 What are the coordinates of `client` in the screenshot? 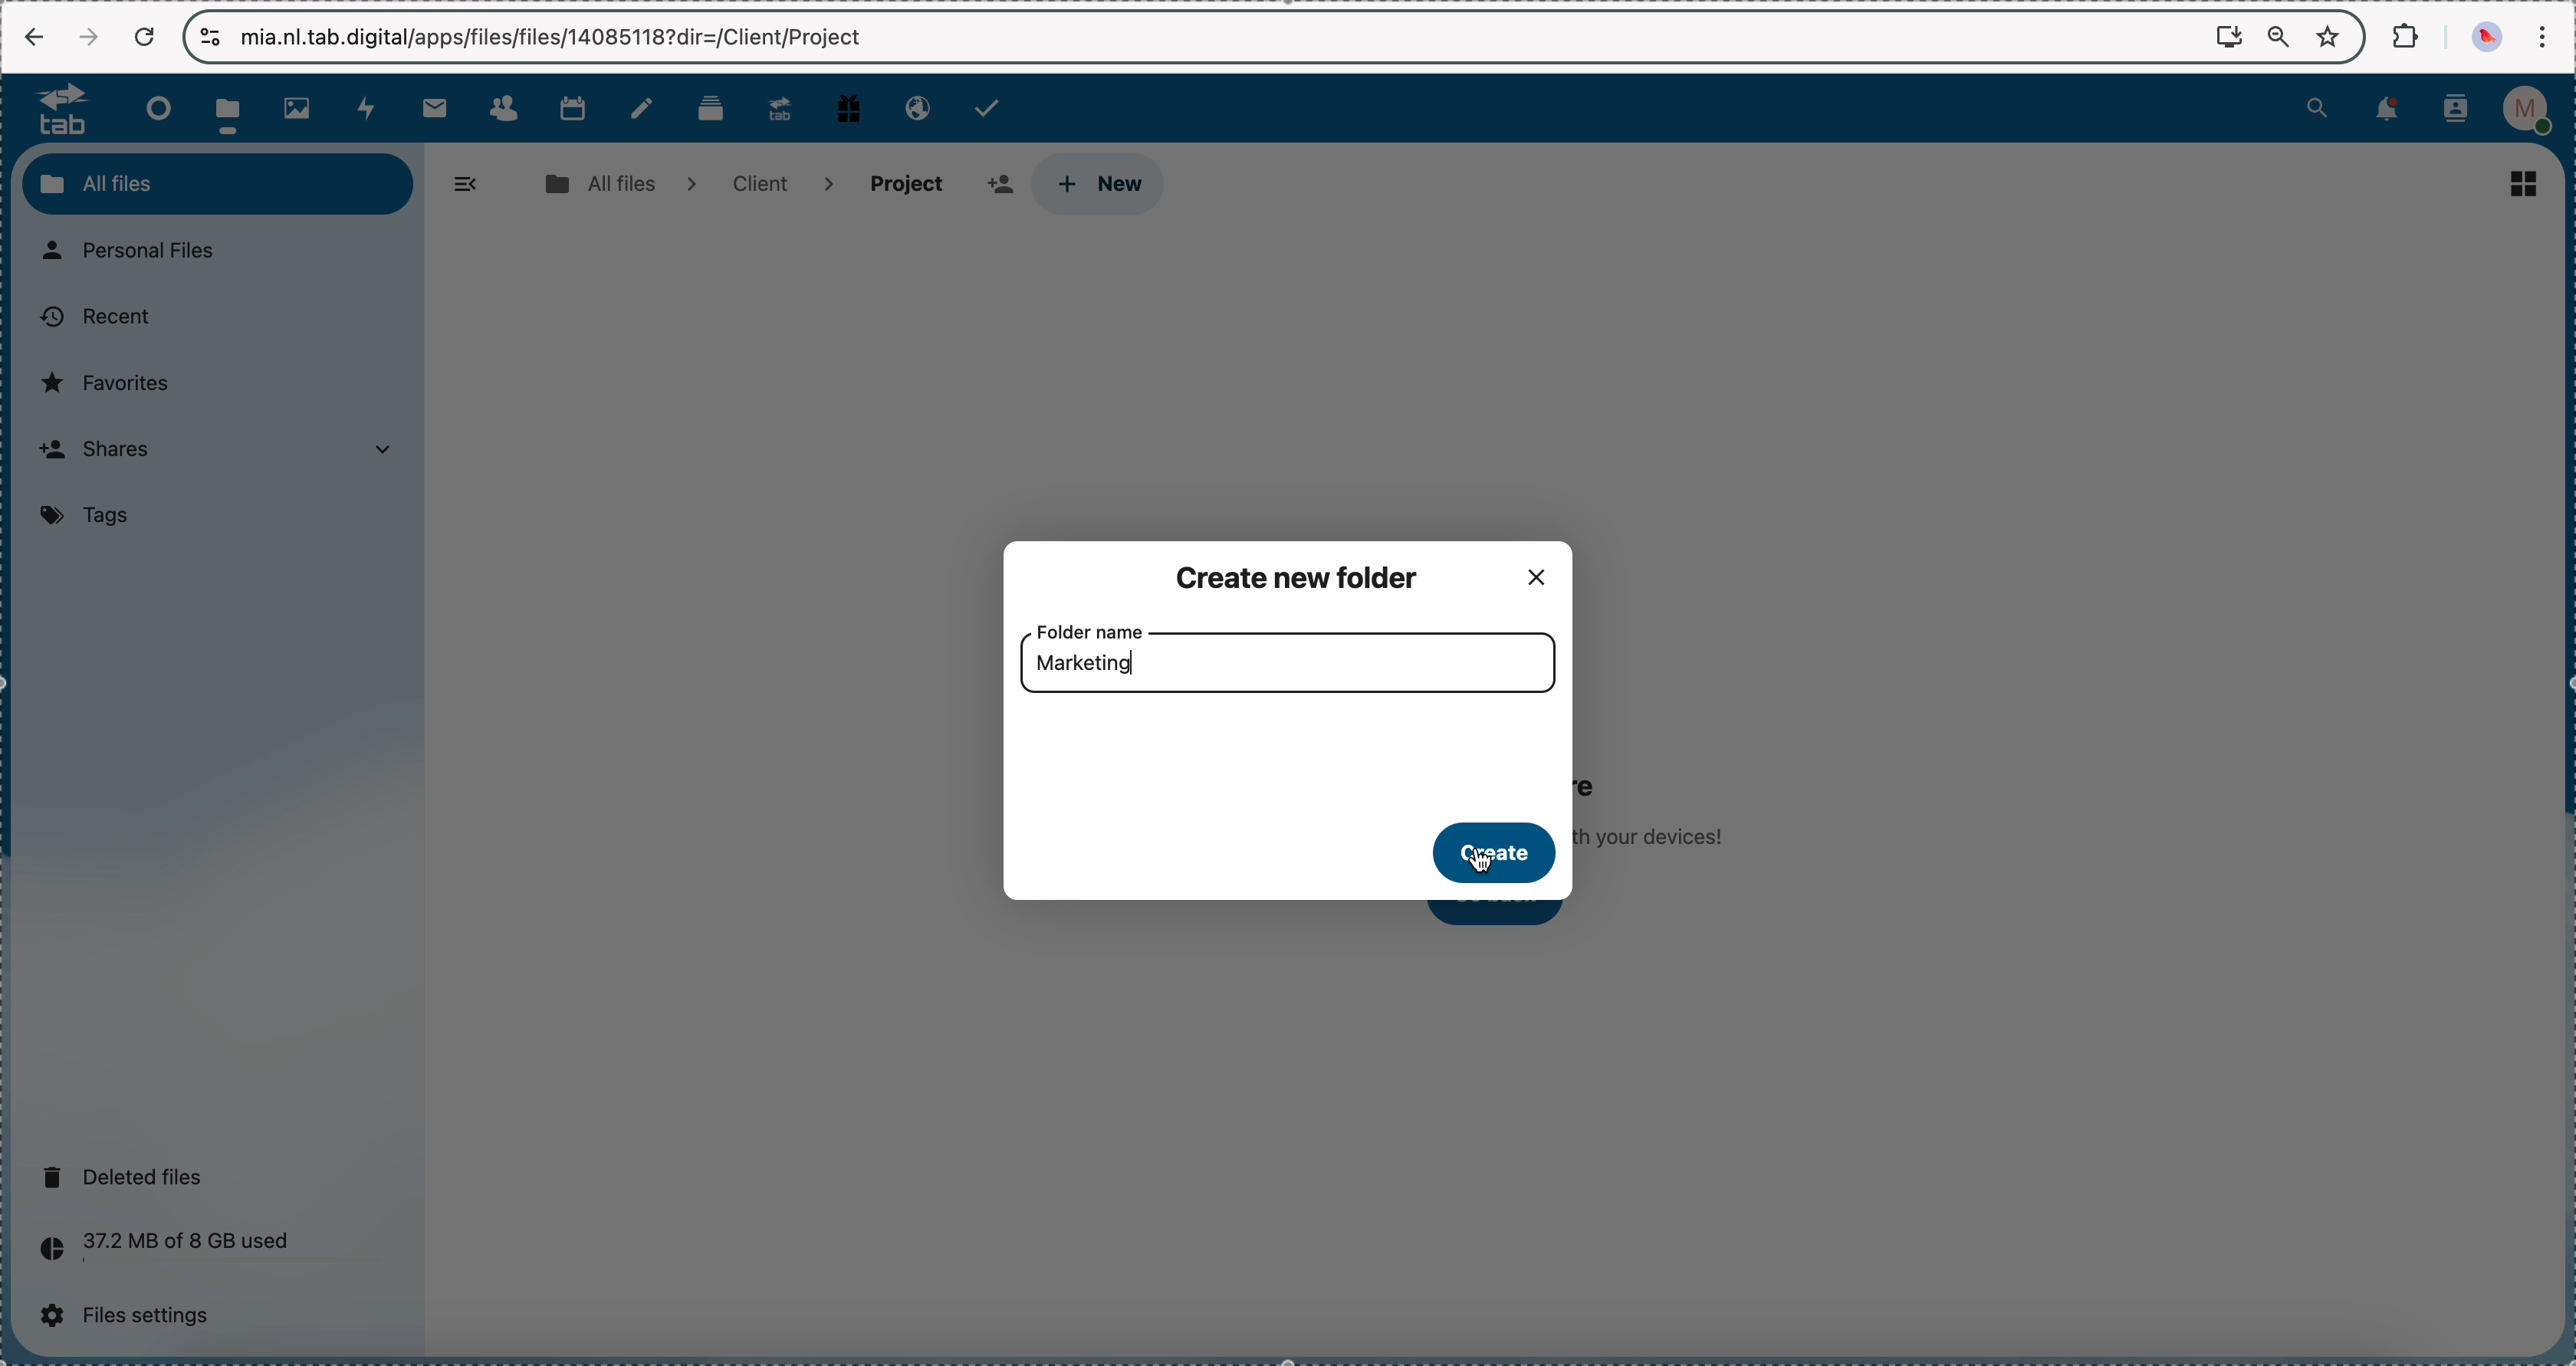 It's located at (779, 182).